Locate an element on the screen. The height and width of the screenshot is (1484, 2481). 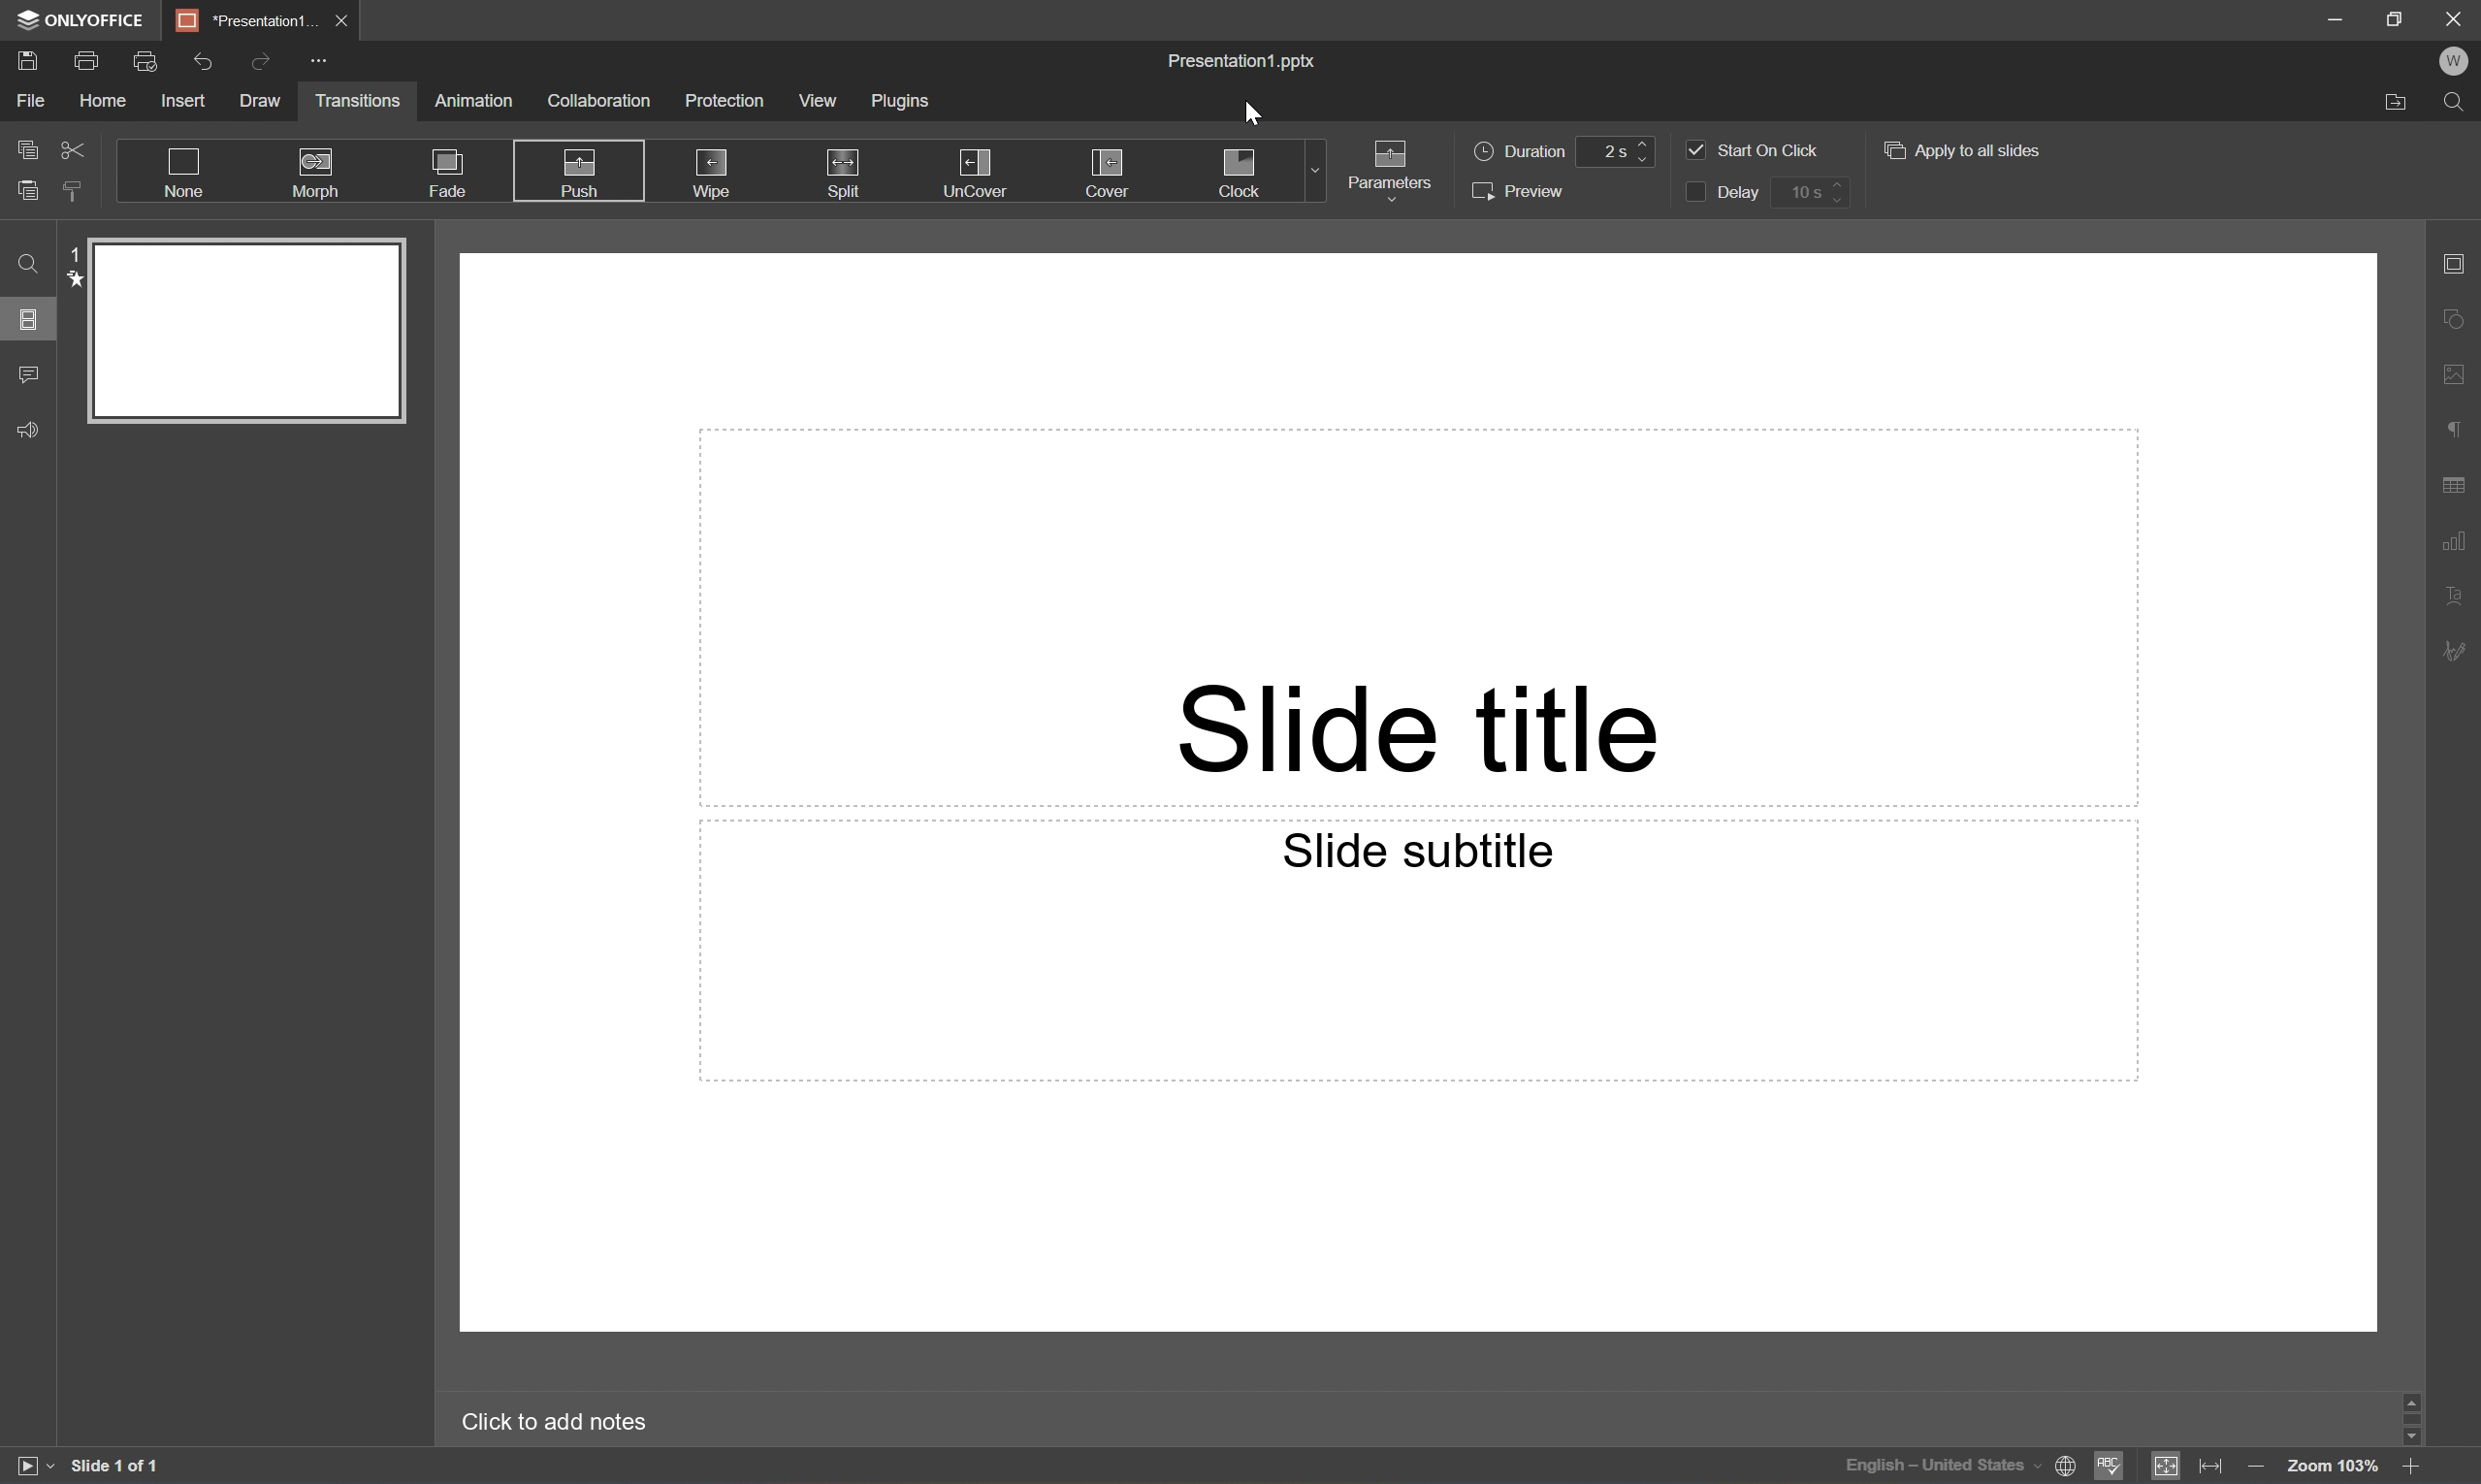
Paragraph settings is located at coordinates (2453, 429).